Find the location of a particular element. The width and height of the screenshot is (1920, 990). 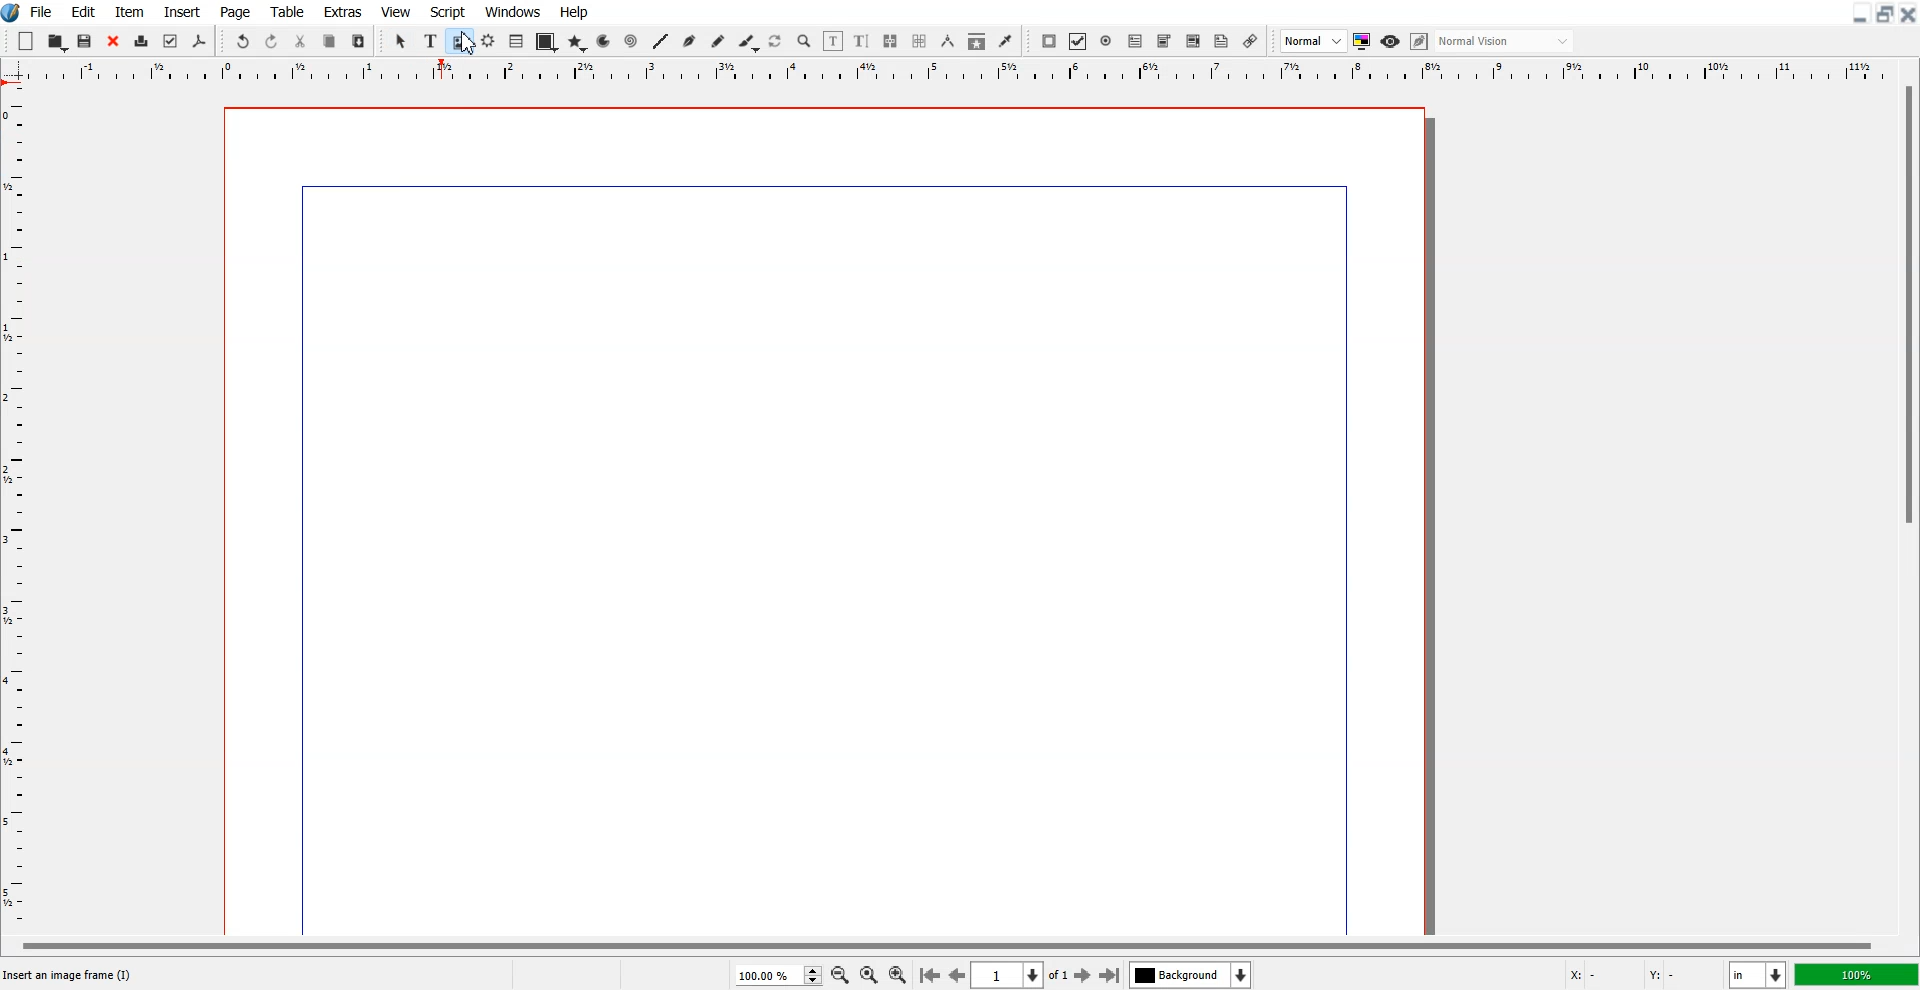

Cut is located at coordinates (301, 40).